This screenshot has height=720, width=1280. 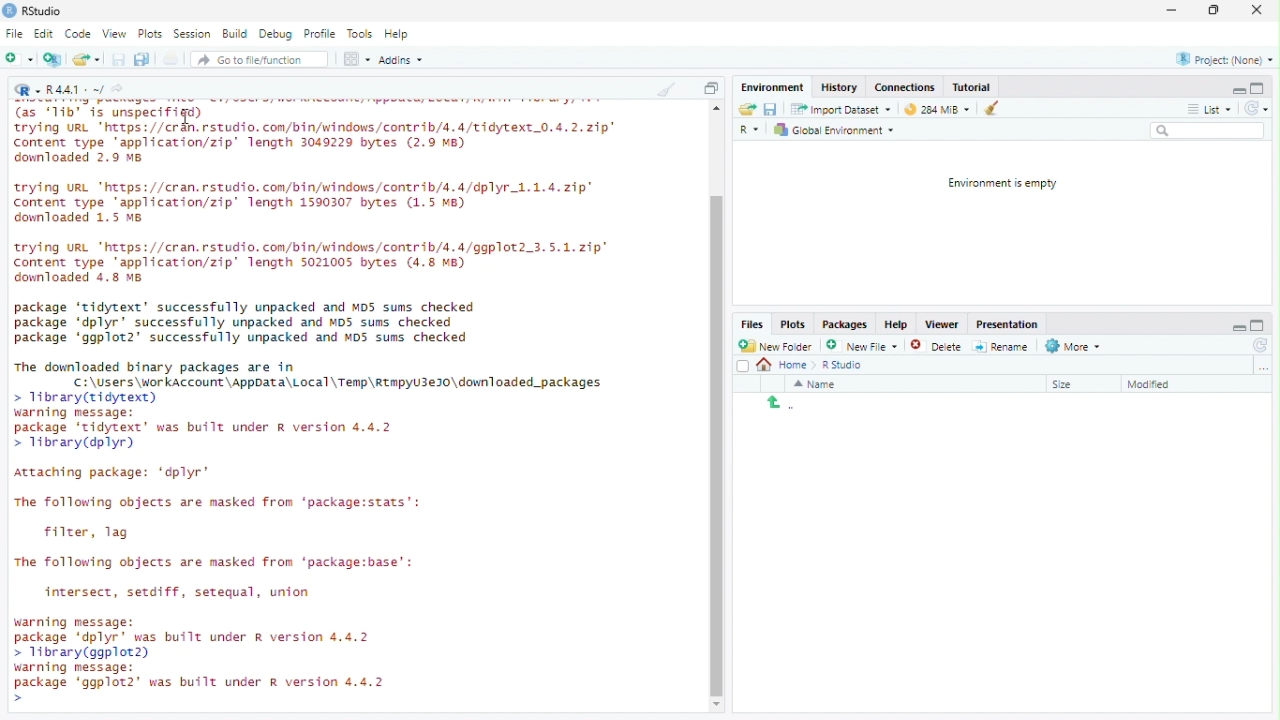 What do you see at coordinates (897, 323) in the screenshot?
I see `Help` at bounding box center [897, 323].